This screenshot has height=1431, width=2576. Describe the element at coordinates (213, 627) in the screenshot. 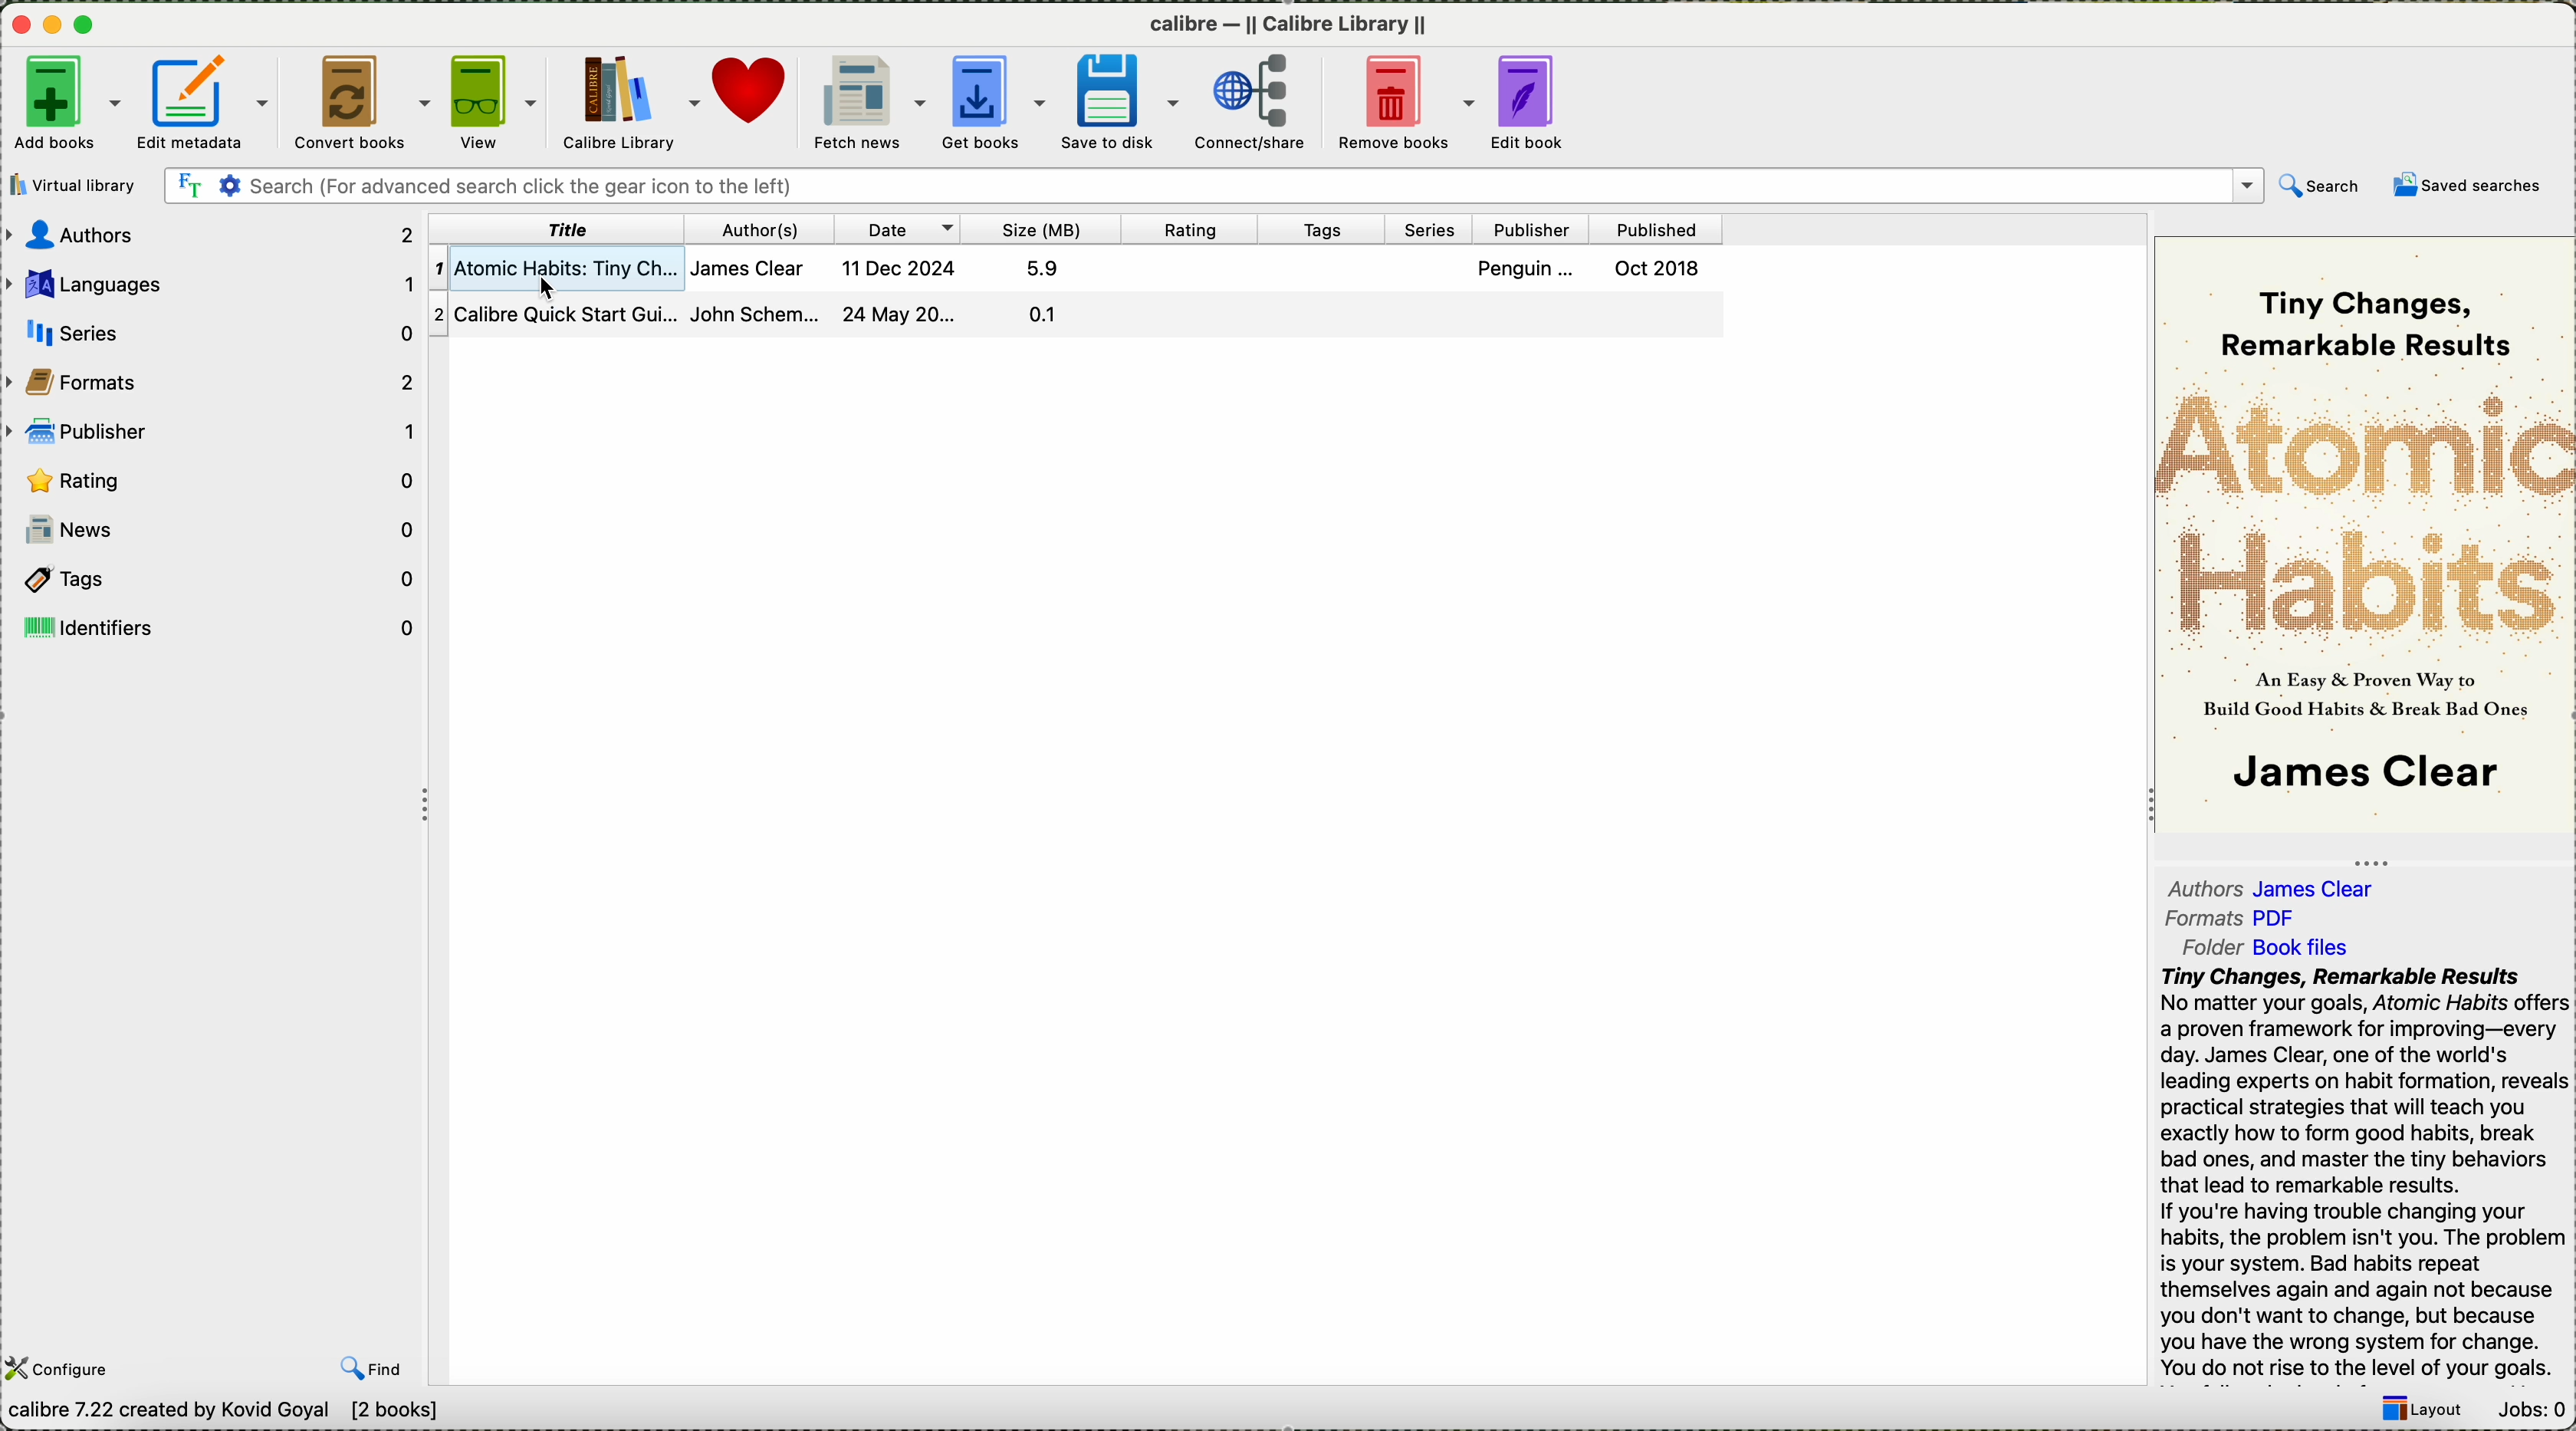

I see `identifiers` at that location.